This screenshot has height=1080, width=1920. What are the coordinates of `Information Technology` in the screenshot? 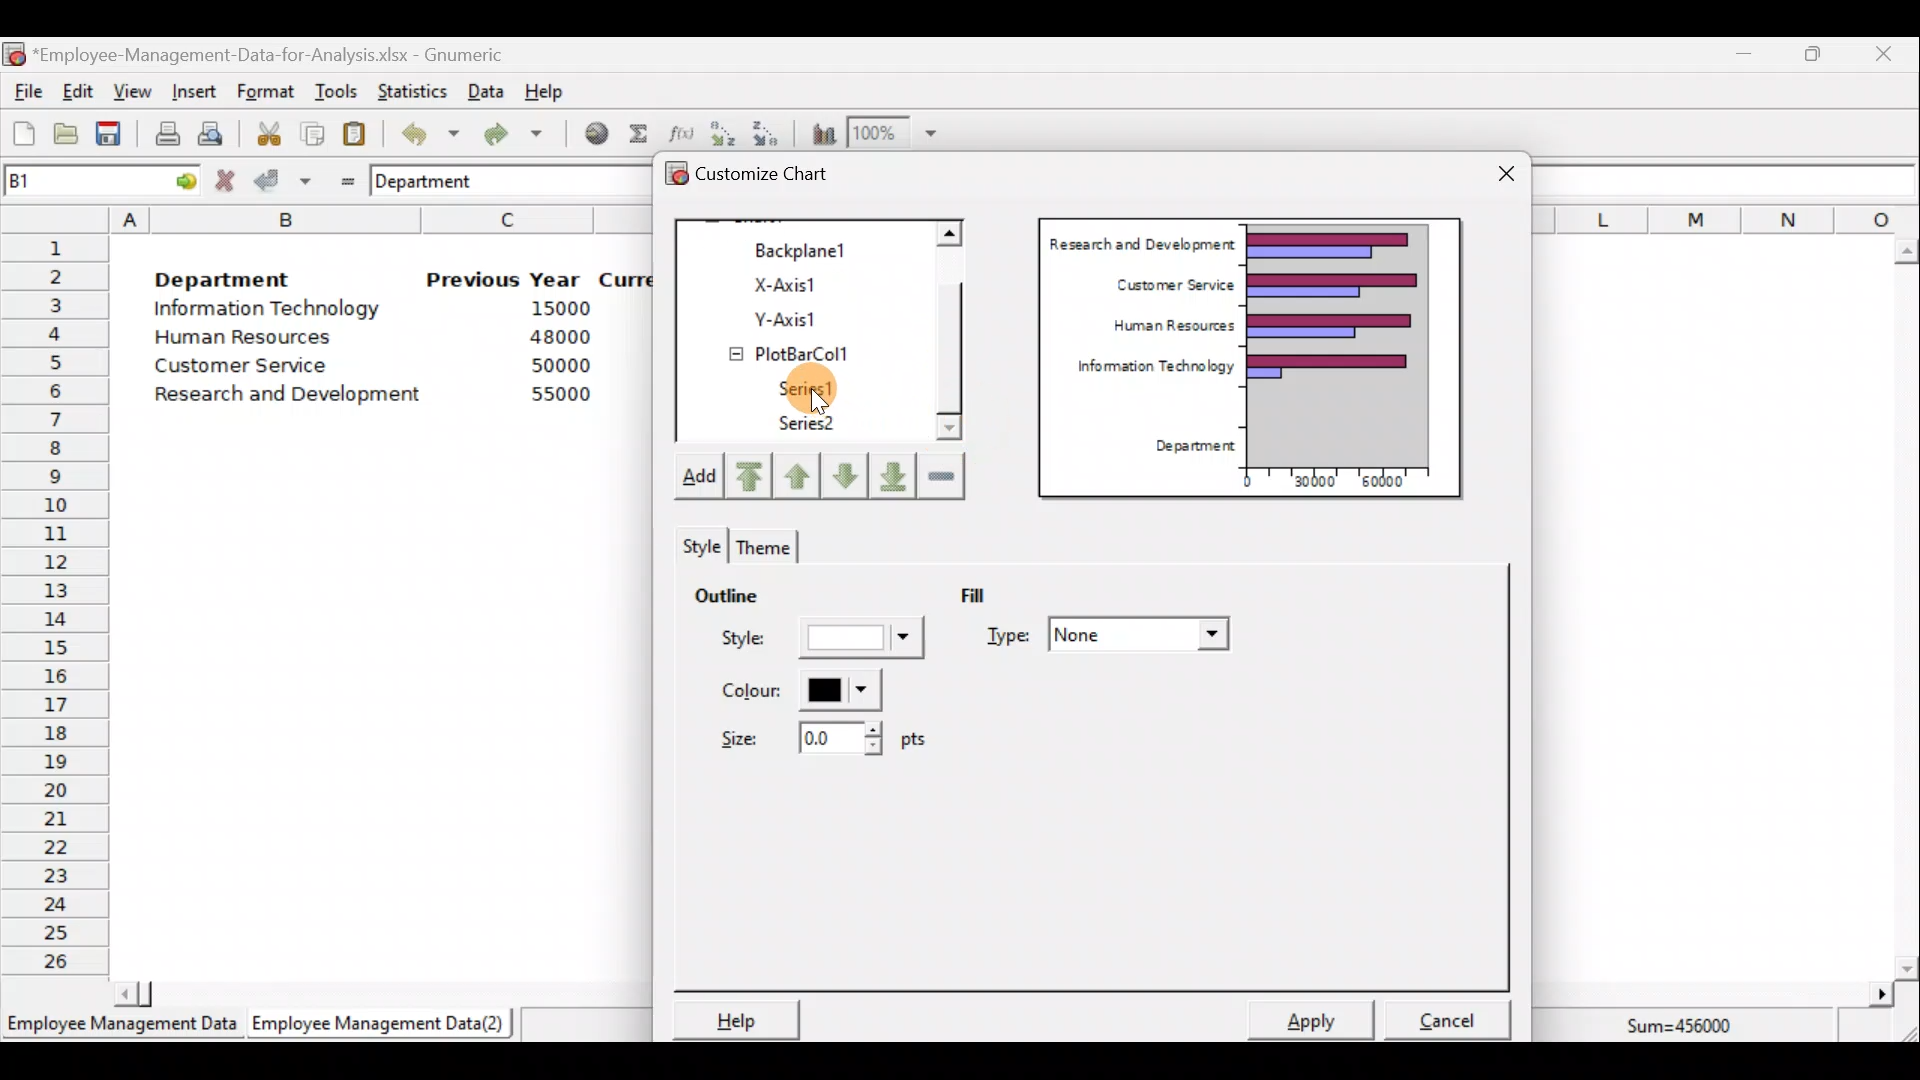 It's located at (270, 309).